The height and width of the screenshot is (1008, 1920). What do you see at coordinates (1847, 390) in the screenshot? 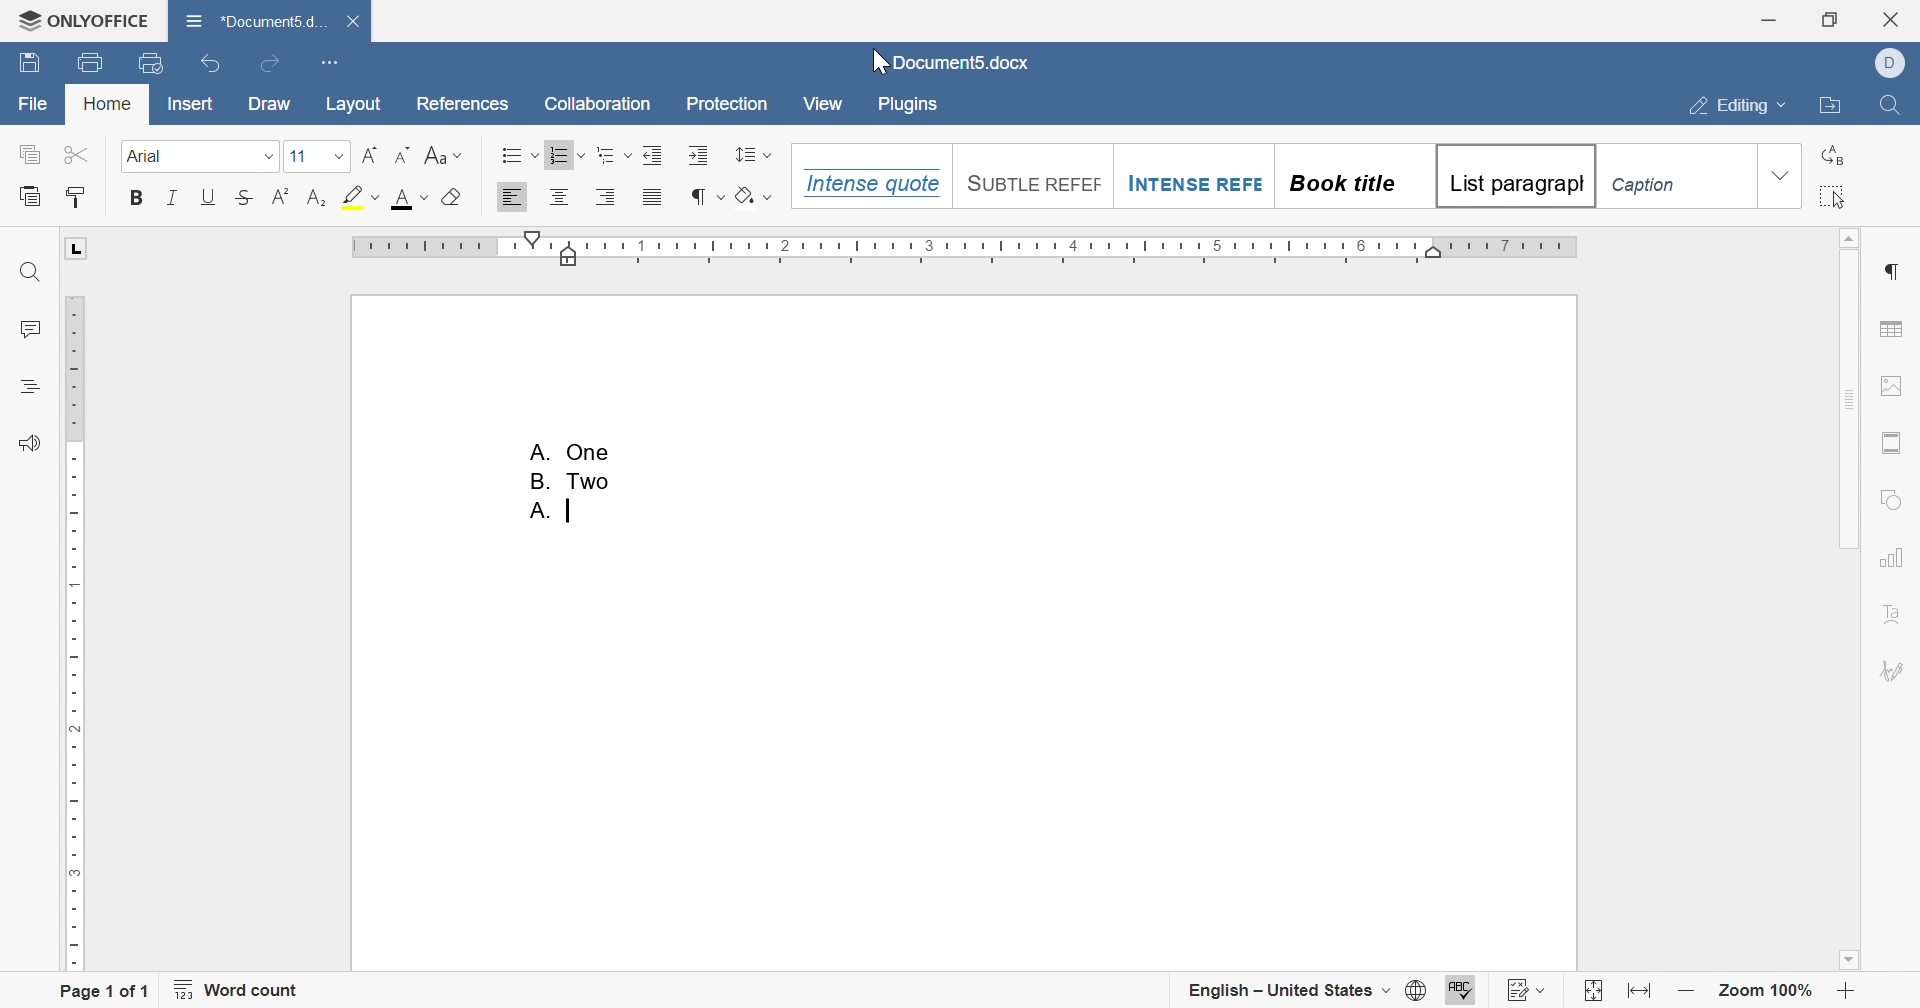
I see `scroll bar` at bounding box center [1847, 390].